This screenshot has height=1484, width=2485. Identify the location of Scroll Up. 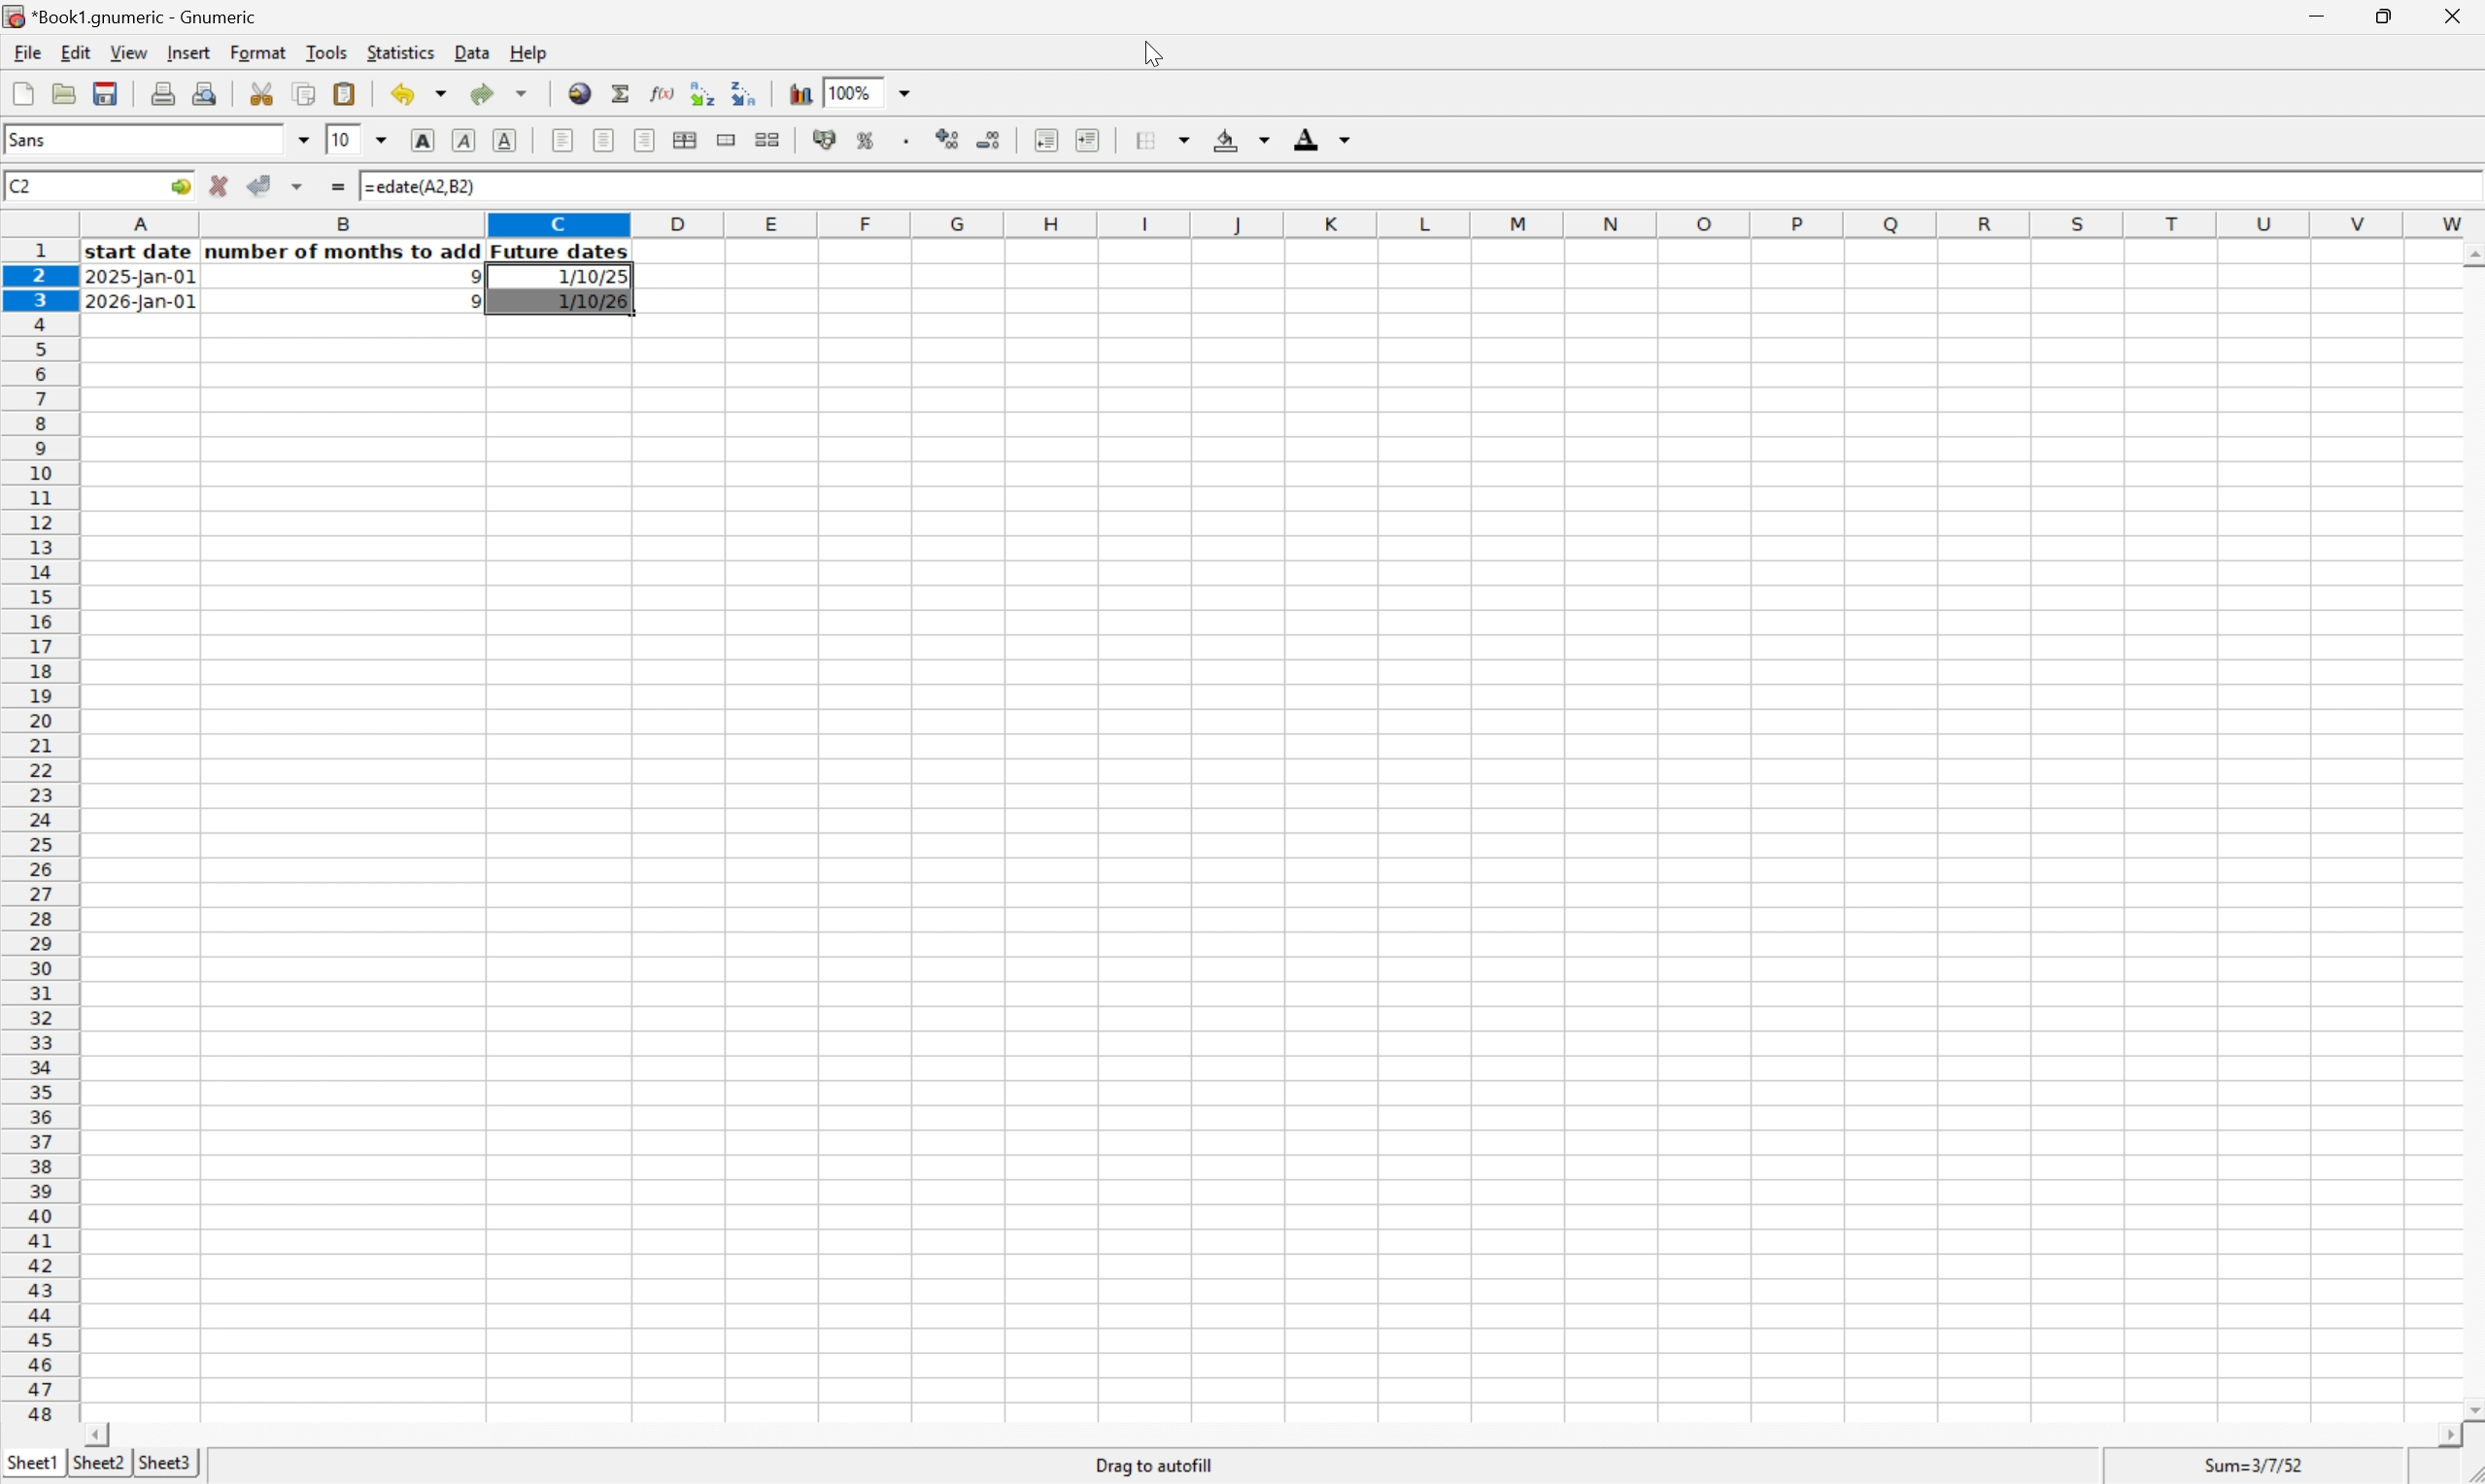
(2469, 252).